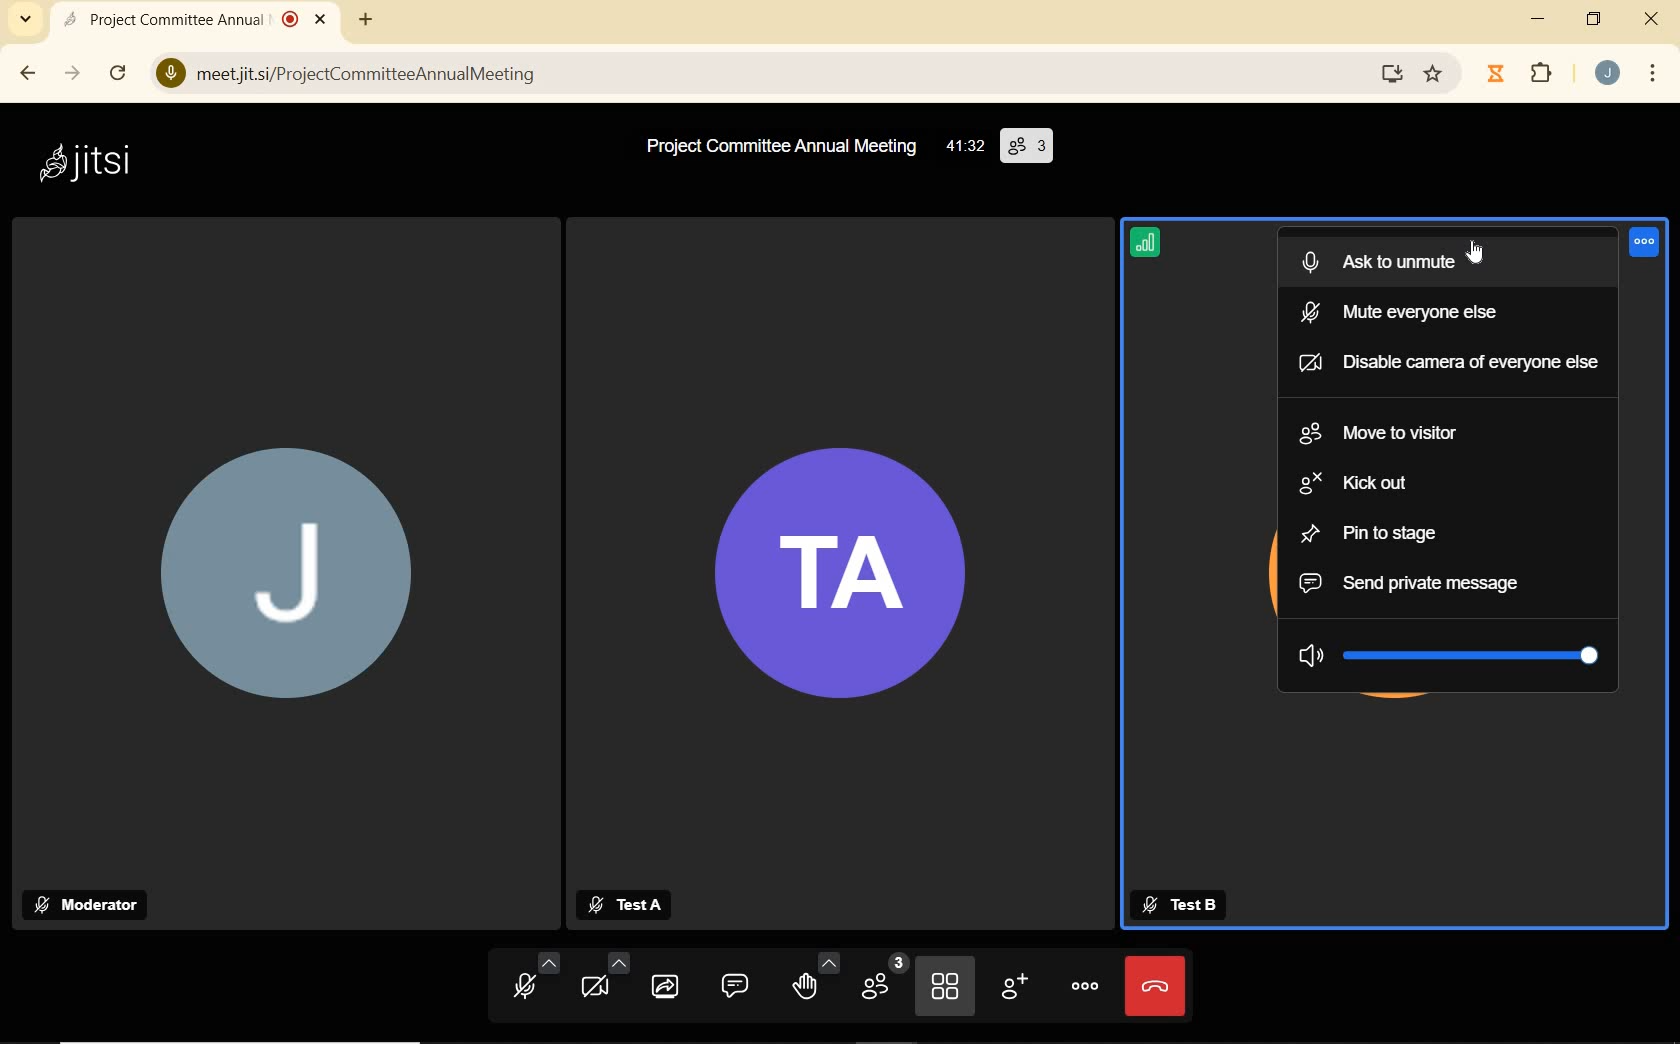 Image resolution: width=1680 pixels, height=1044 pixels. I want to click on Jibble, so click(1498, 76).